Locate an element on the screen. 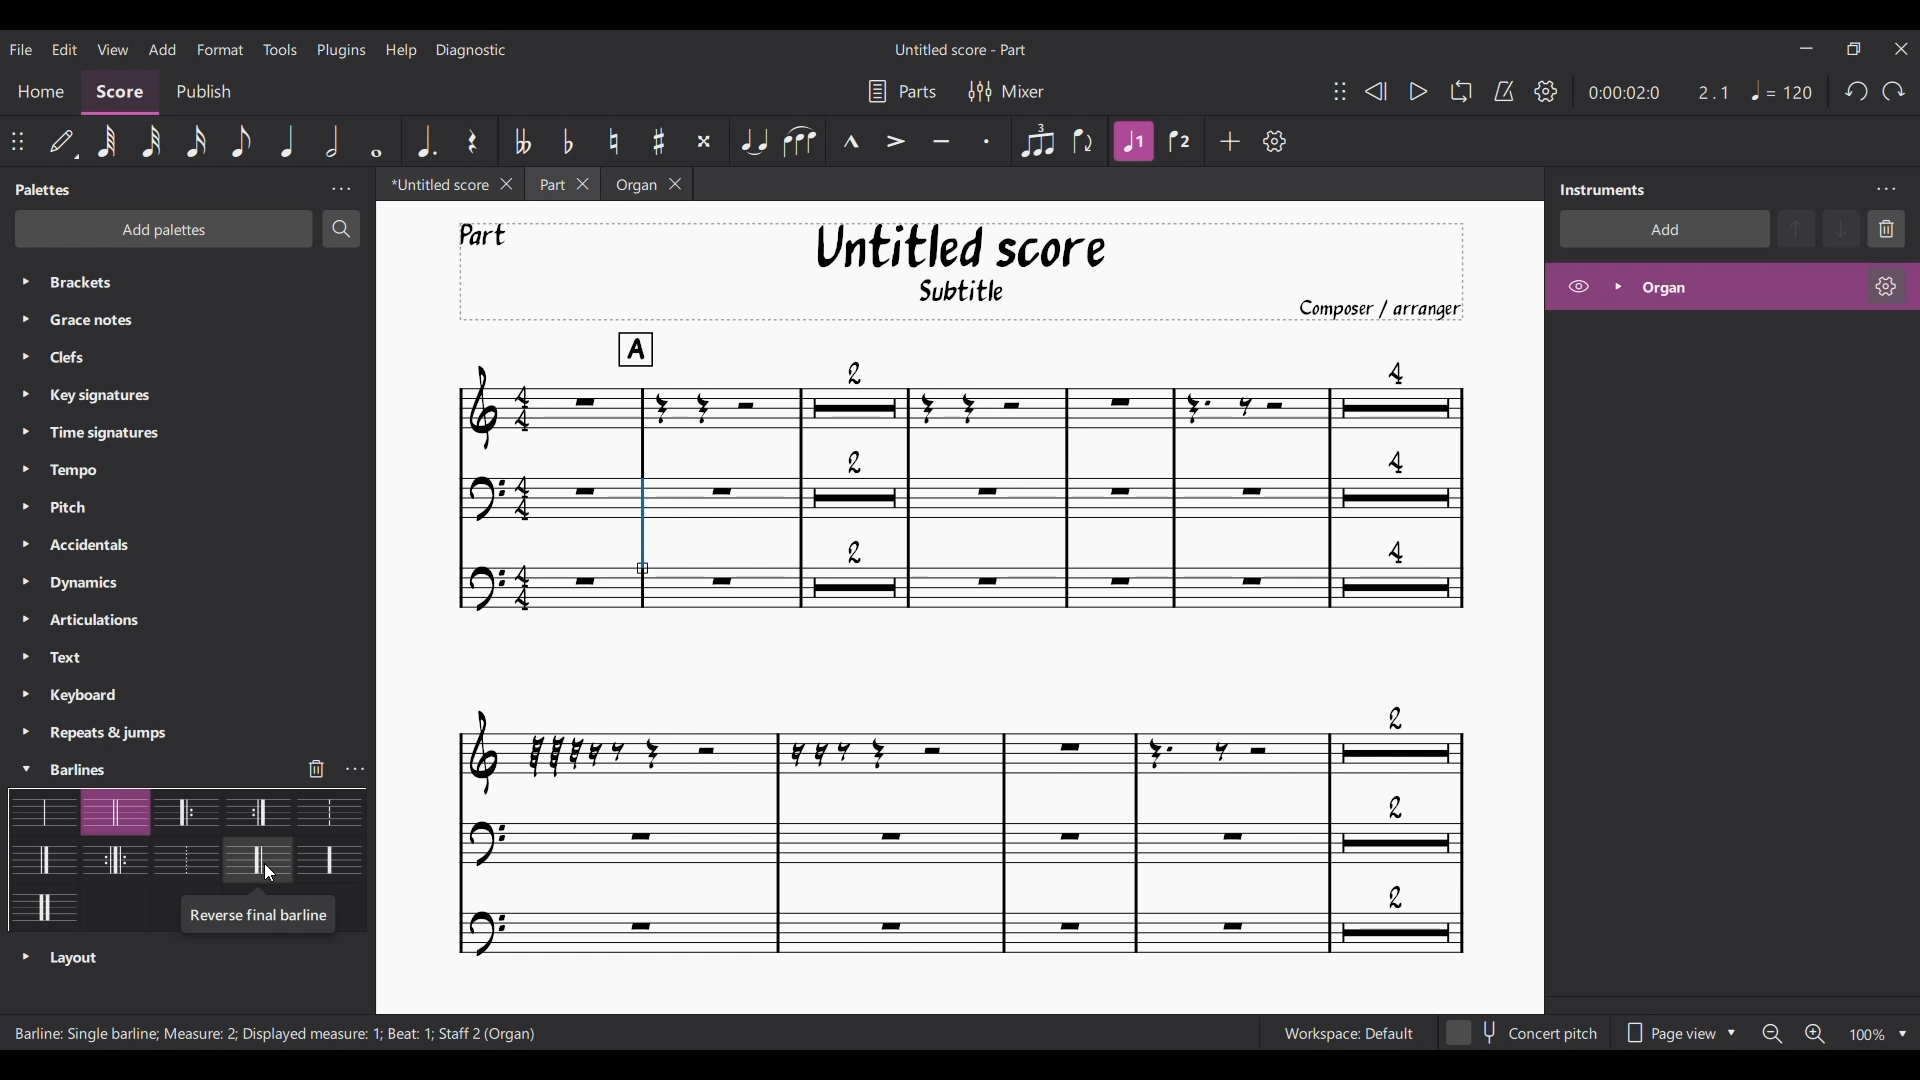 This screenshot has width=1920, height=1080. Parts is located at coordinates (903, 92).